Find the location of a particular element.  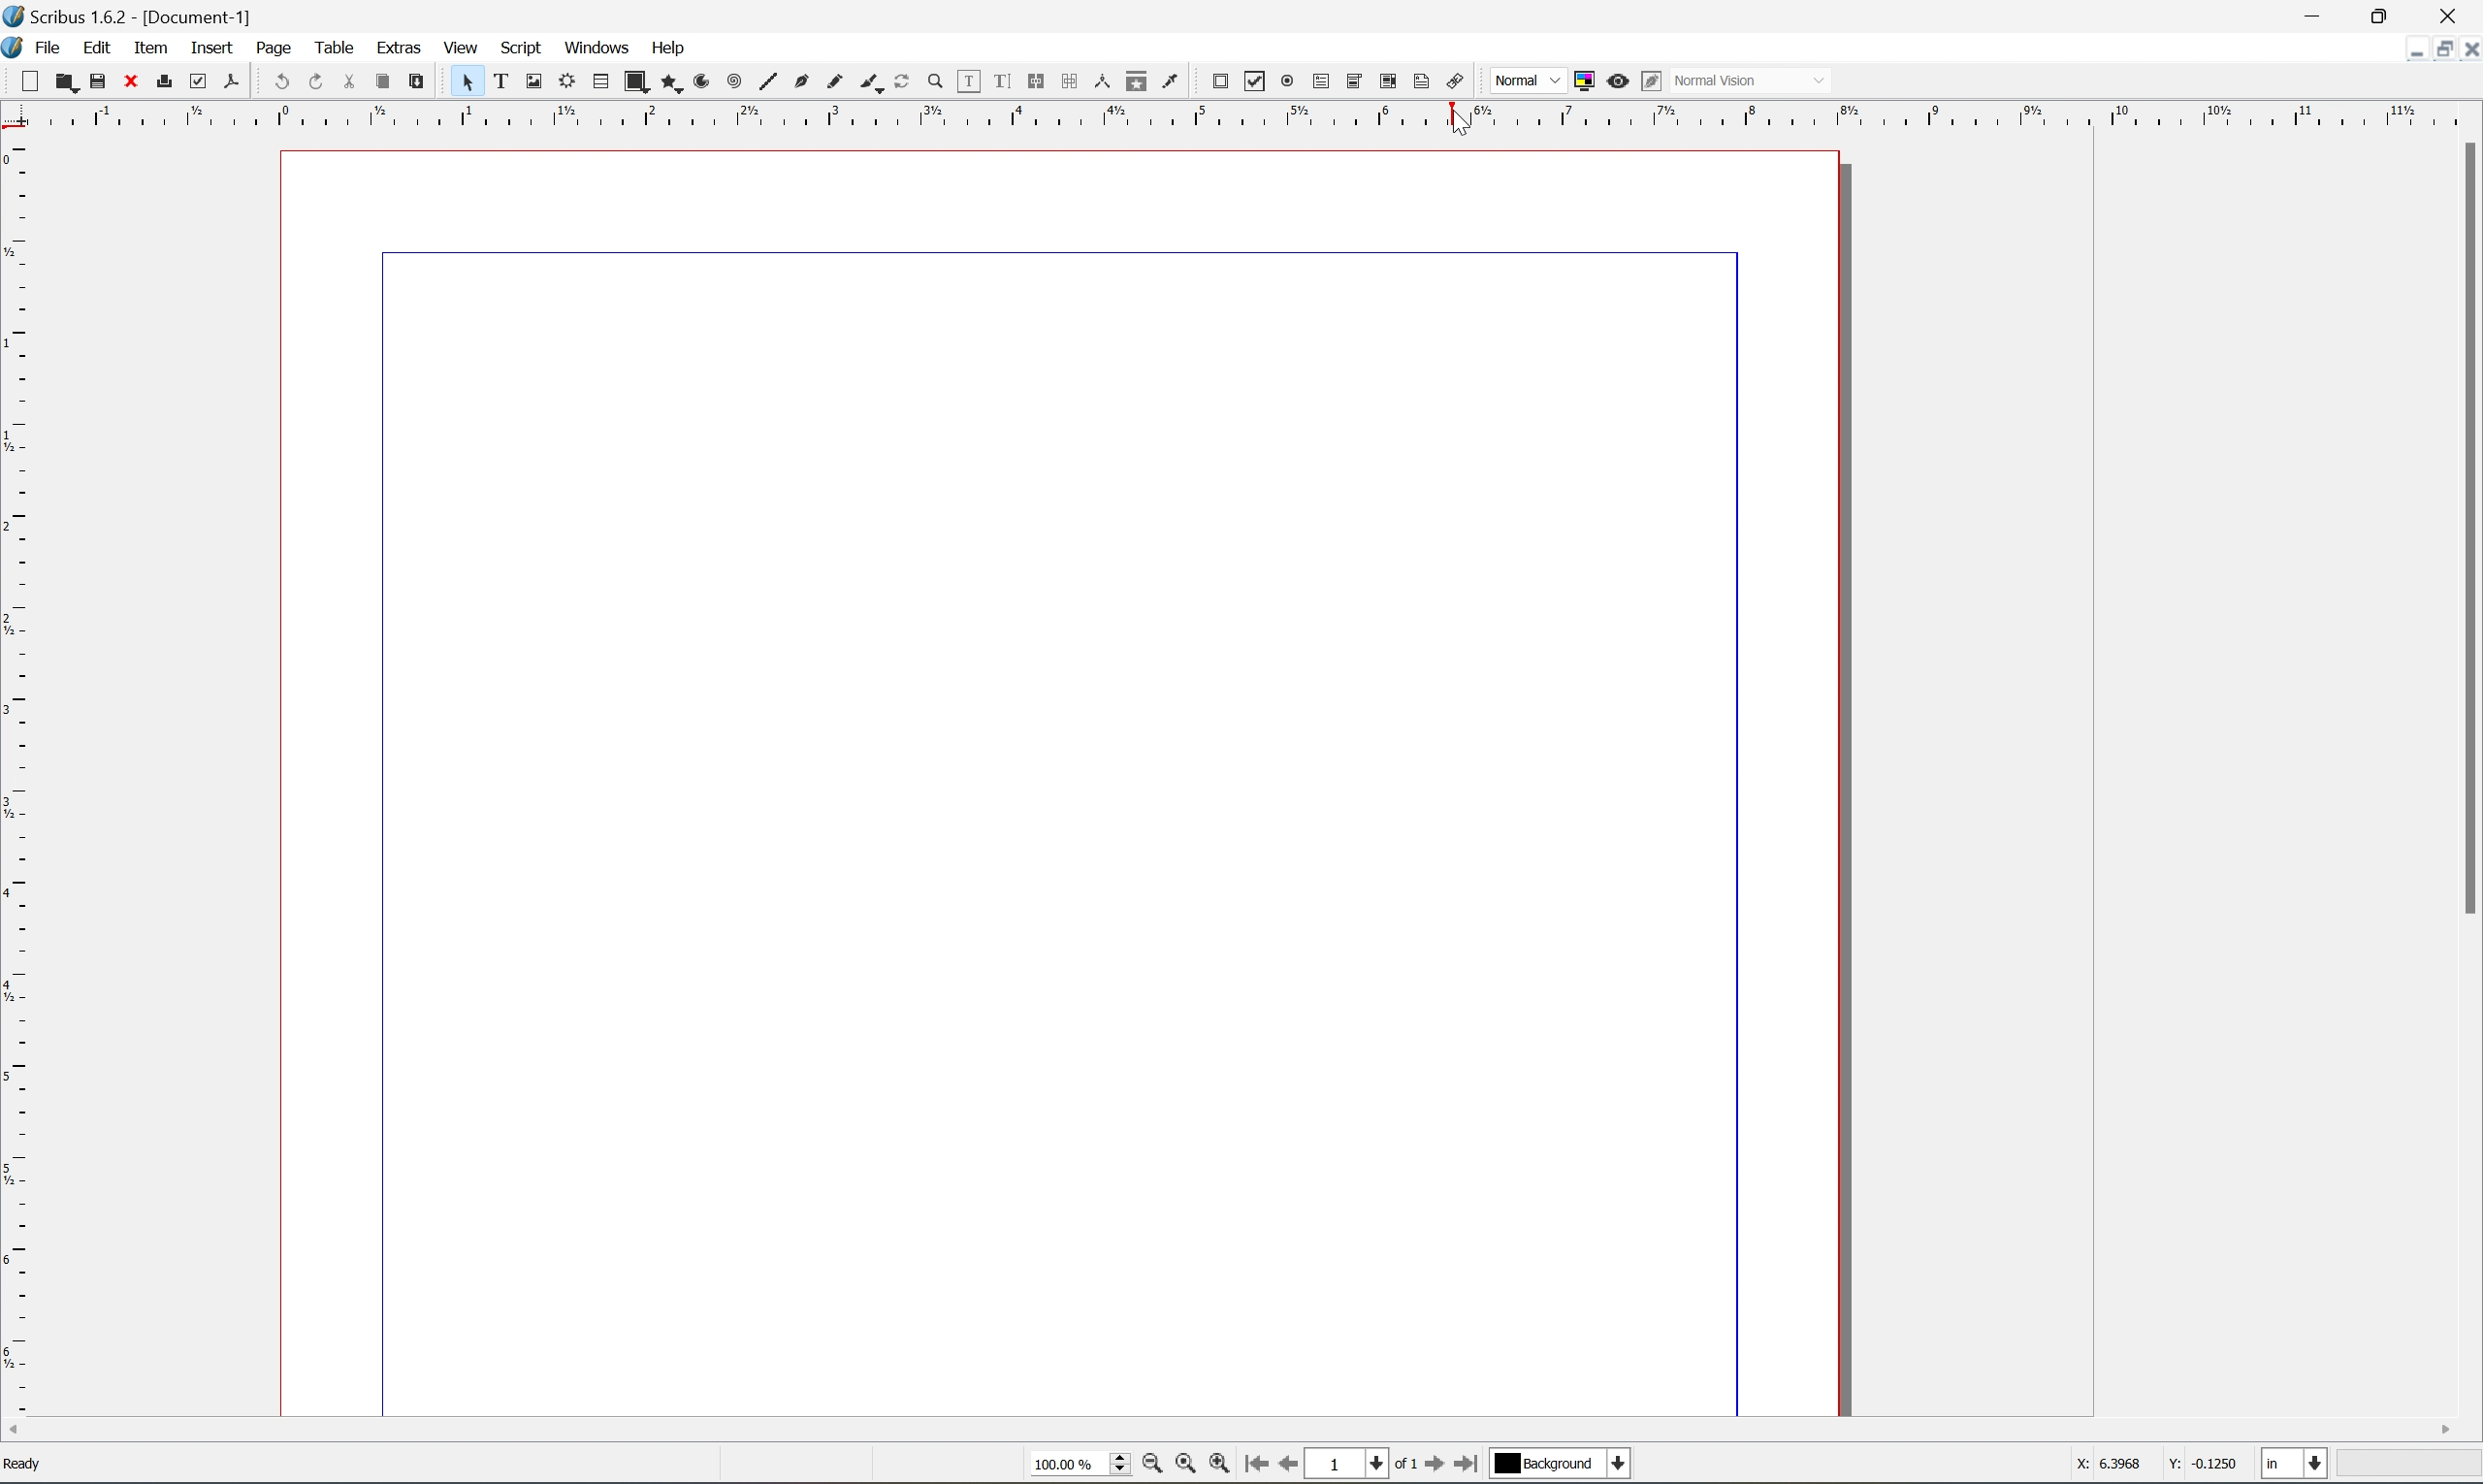

image frame is located at coordinates (535, 82).